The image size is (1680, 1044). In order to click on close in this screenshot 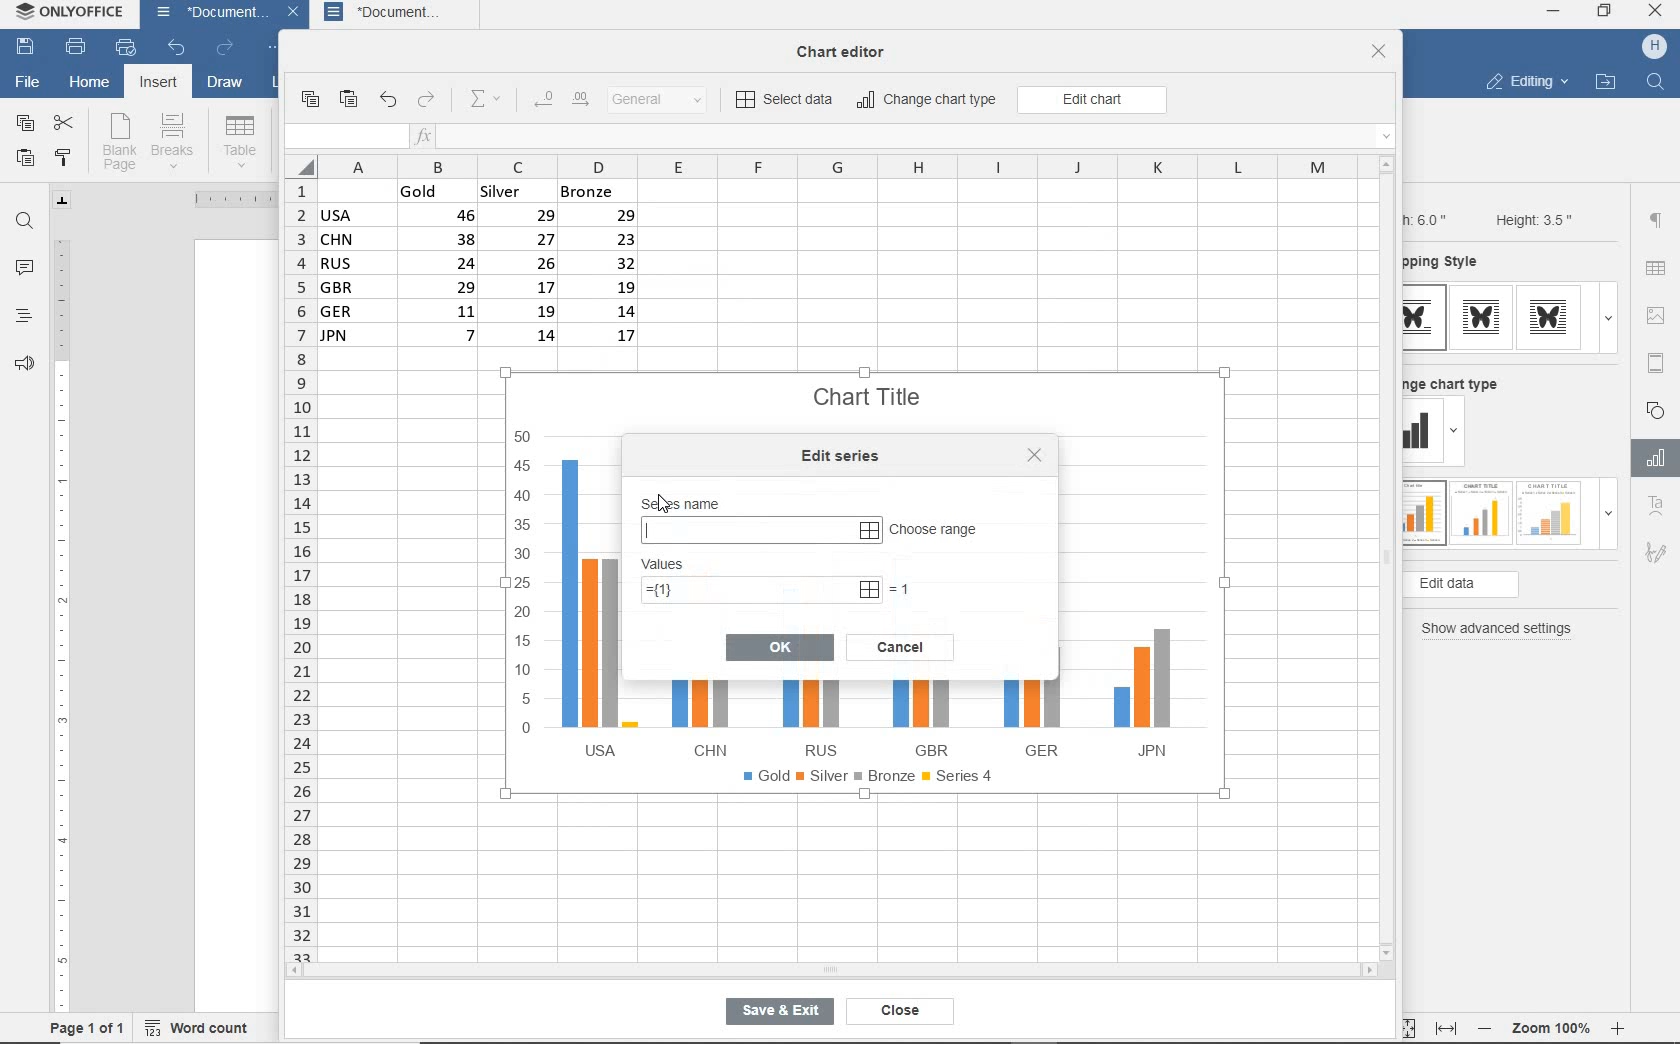, I will do `click(296, 15)`.